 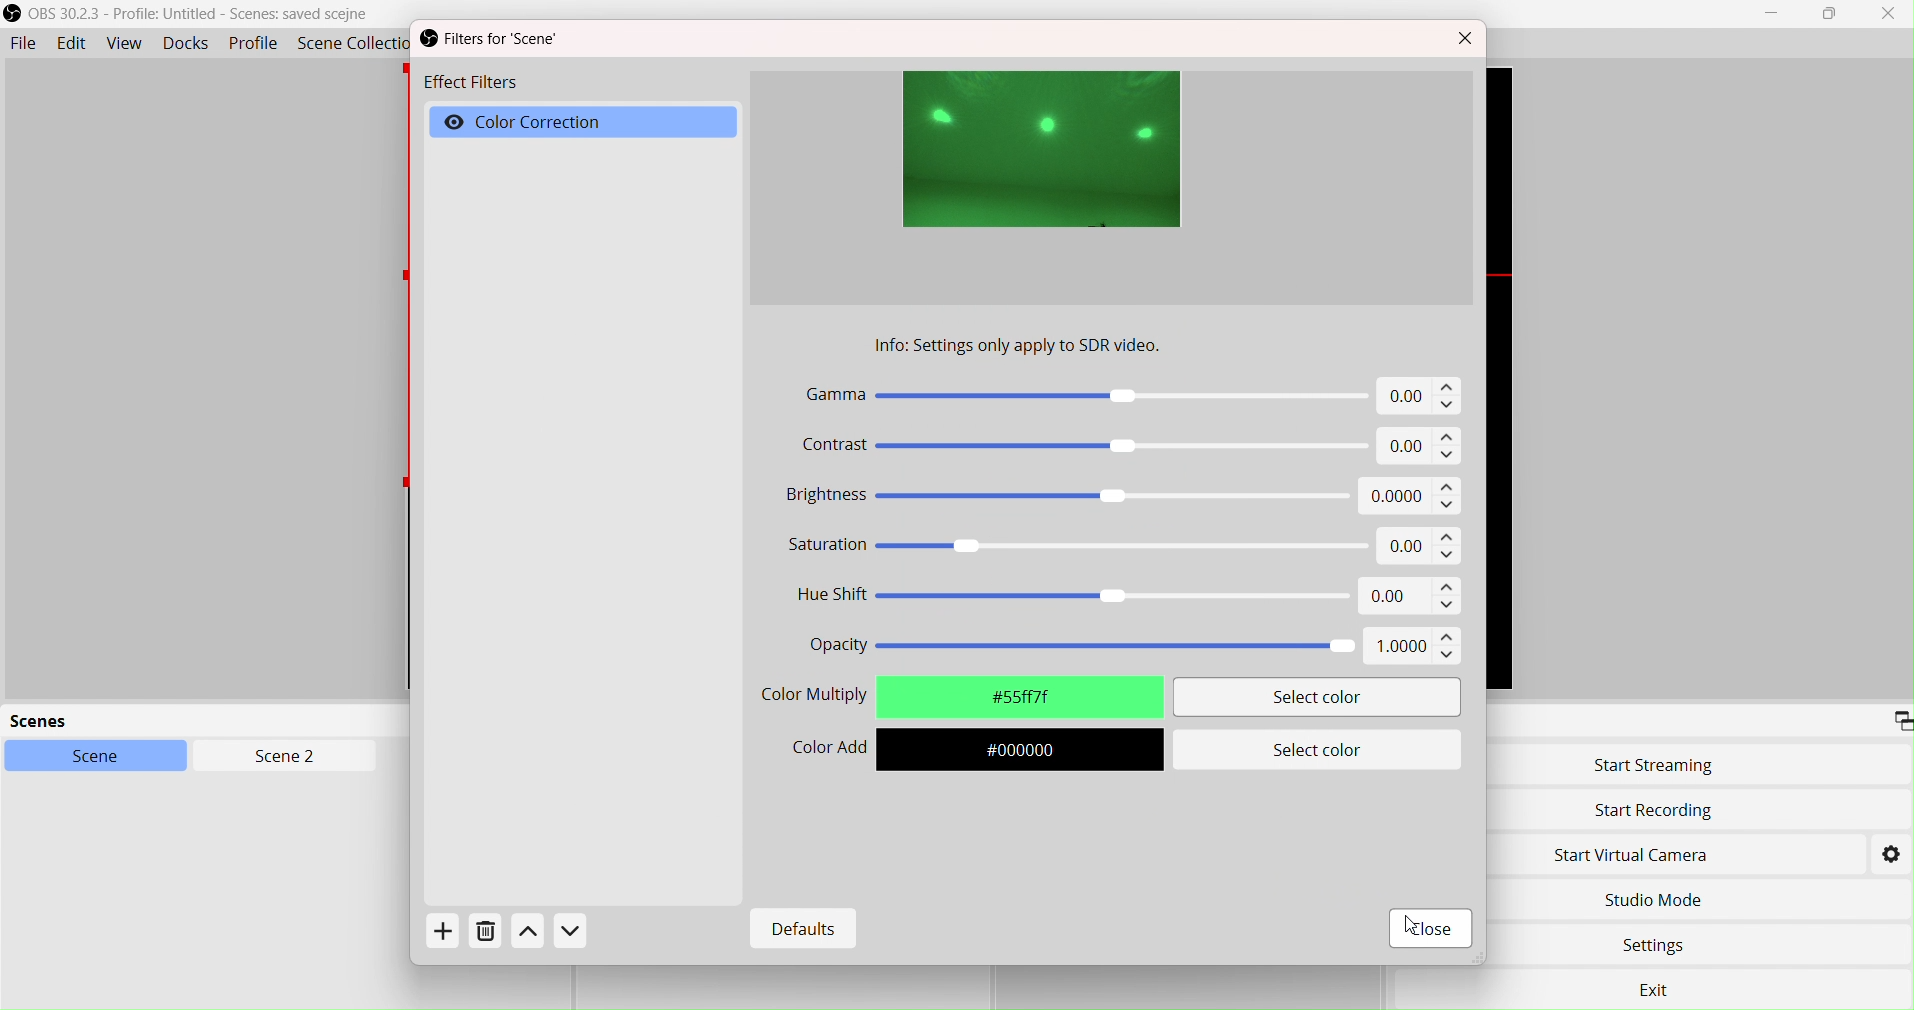 What do you see at coordinates (507, 39) in the screenshot?
I see `Filters` at bounding box center [507, 39].